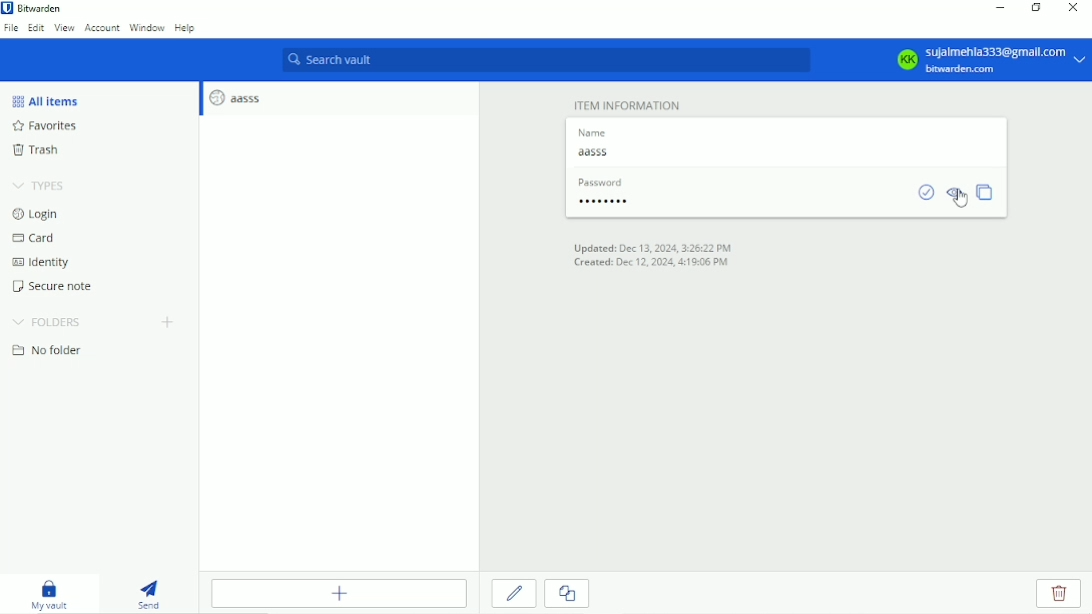  What do you see at coordinates (956, 197) in the screenshot?
I see `Toggle visibility` at bounding box center [956, 197].